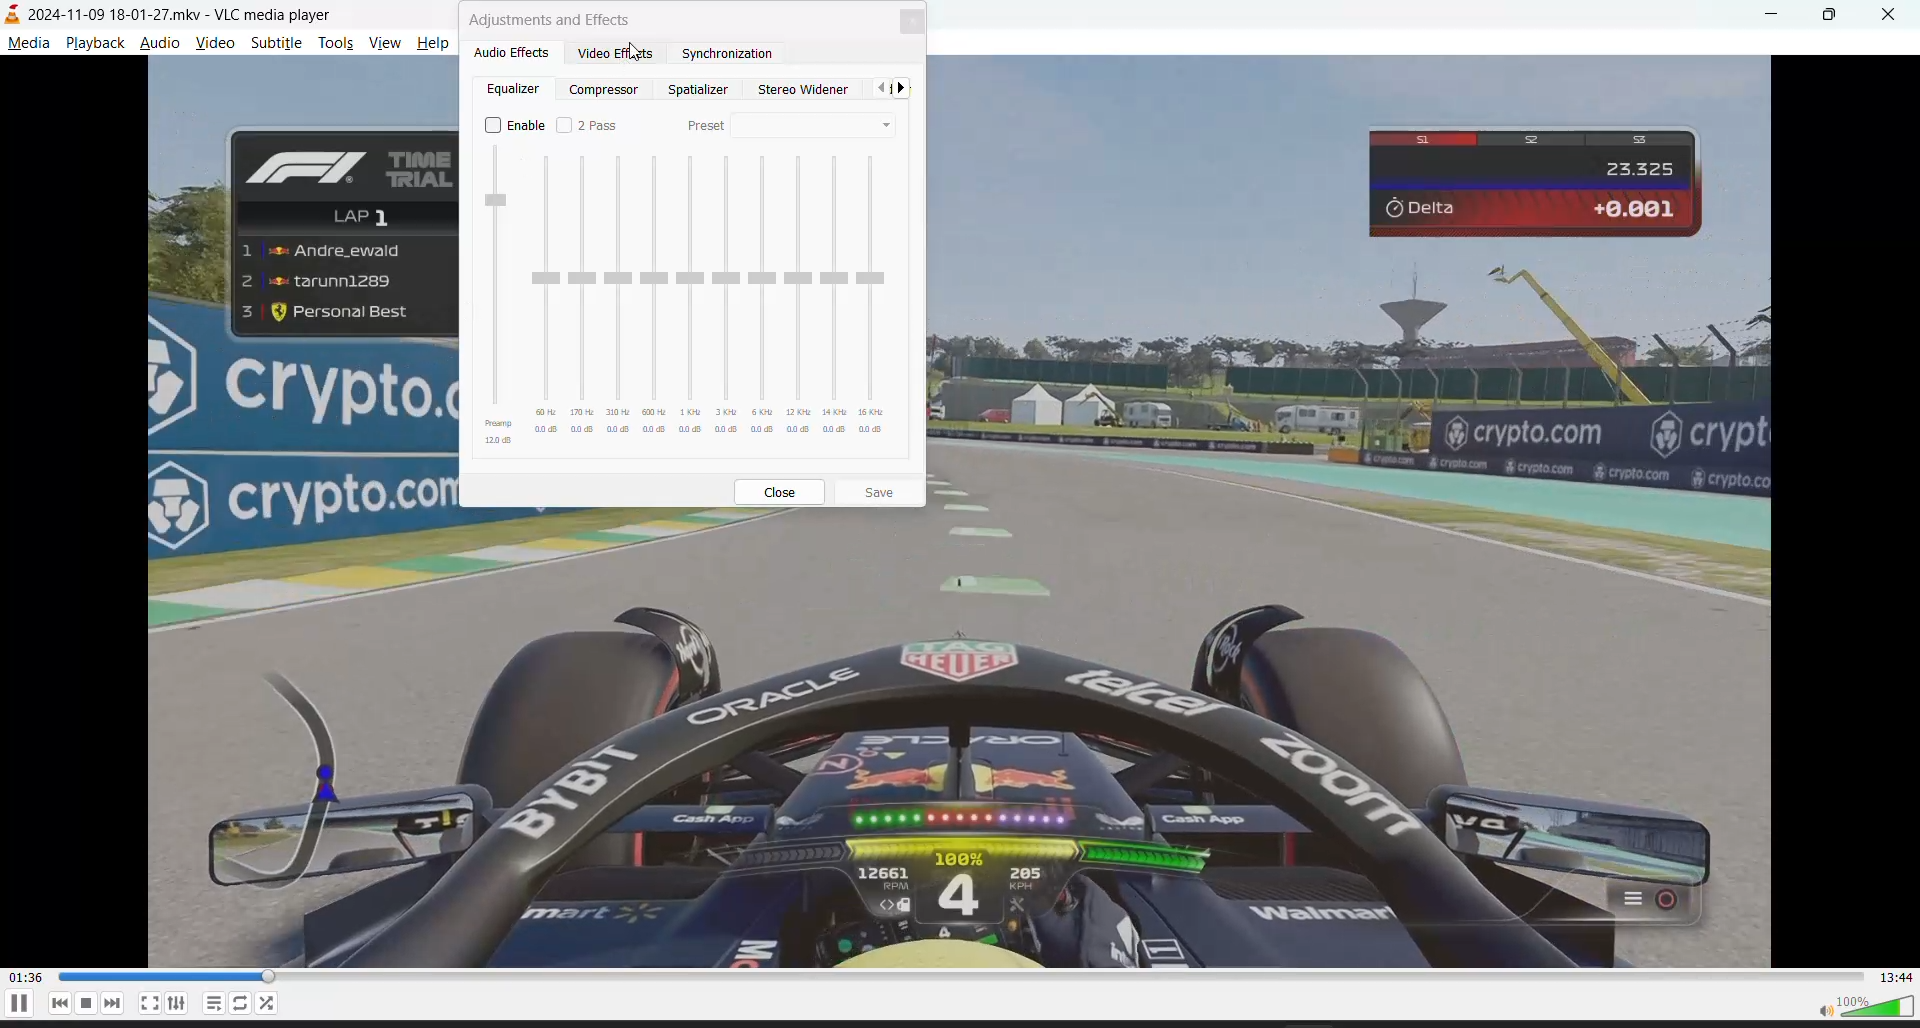  Describe the element at coordinates (384, 45) in the screenshot. I see `view` at that location.